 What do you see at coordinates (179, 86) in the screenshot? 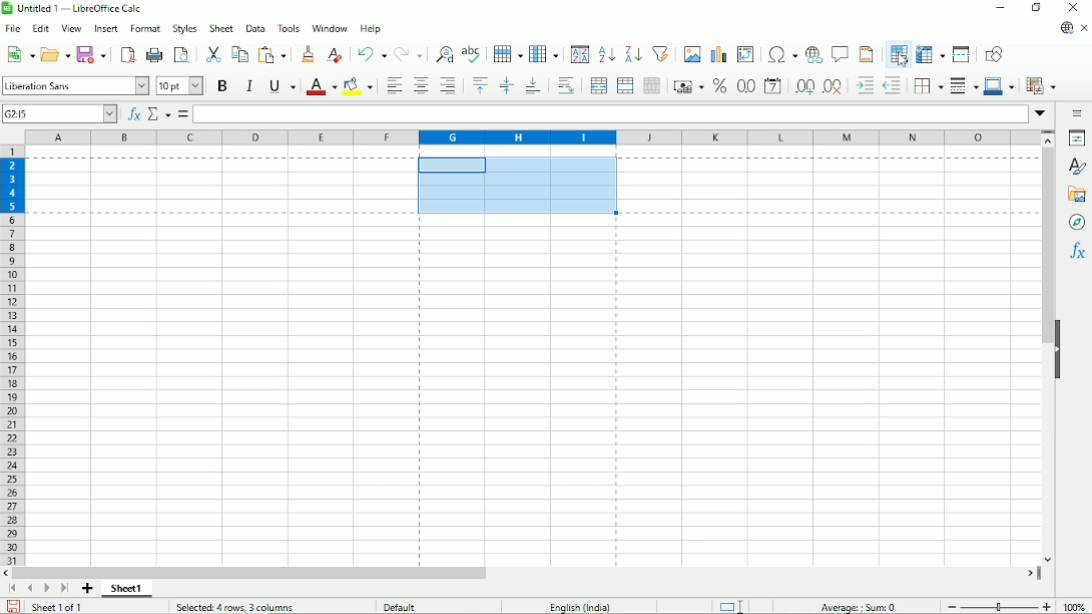
I see `Font size` at bounding box center [179, 86].